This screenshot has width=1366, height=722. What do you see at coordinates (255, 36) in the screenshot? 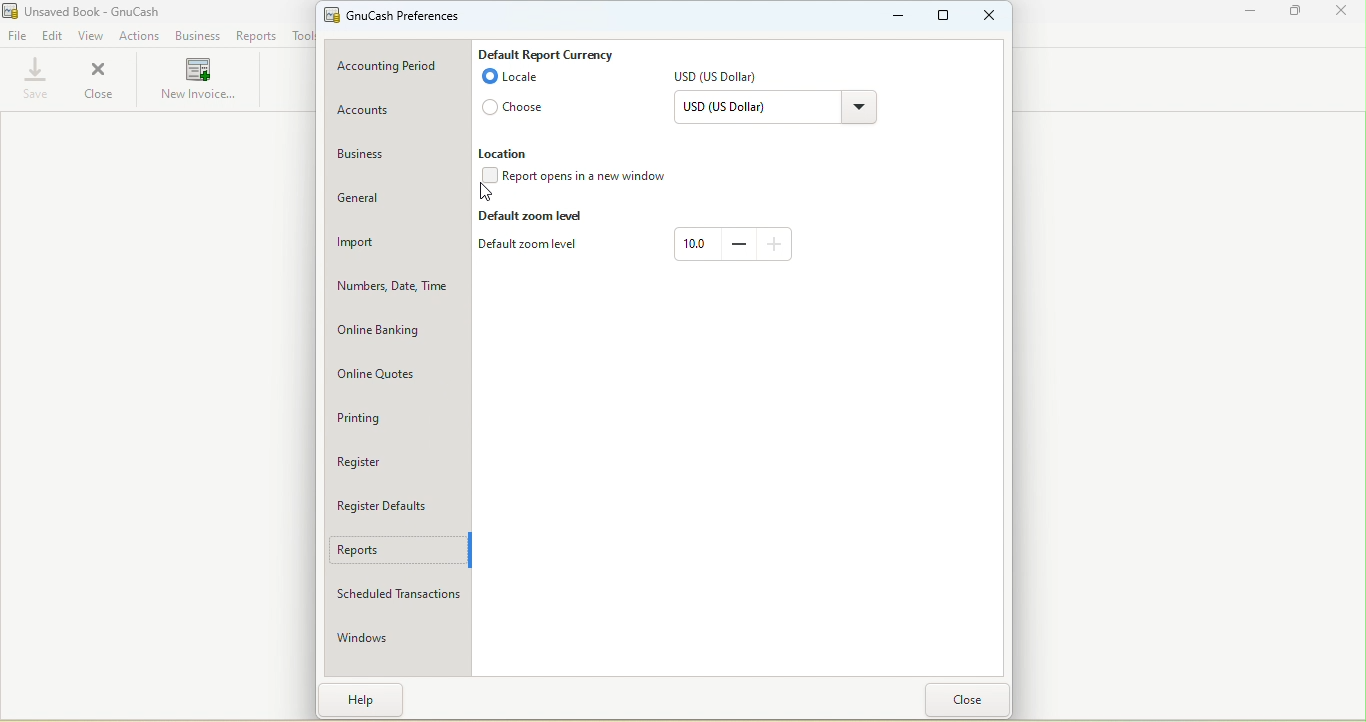
I see `Reports` at bounding box center [255, 36].